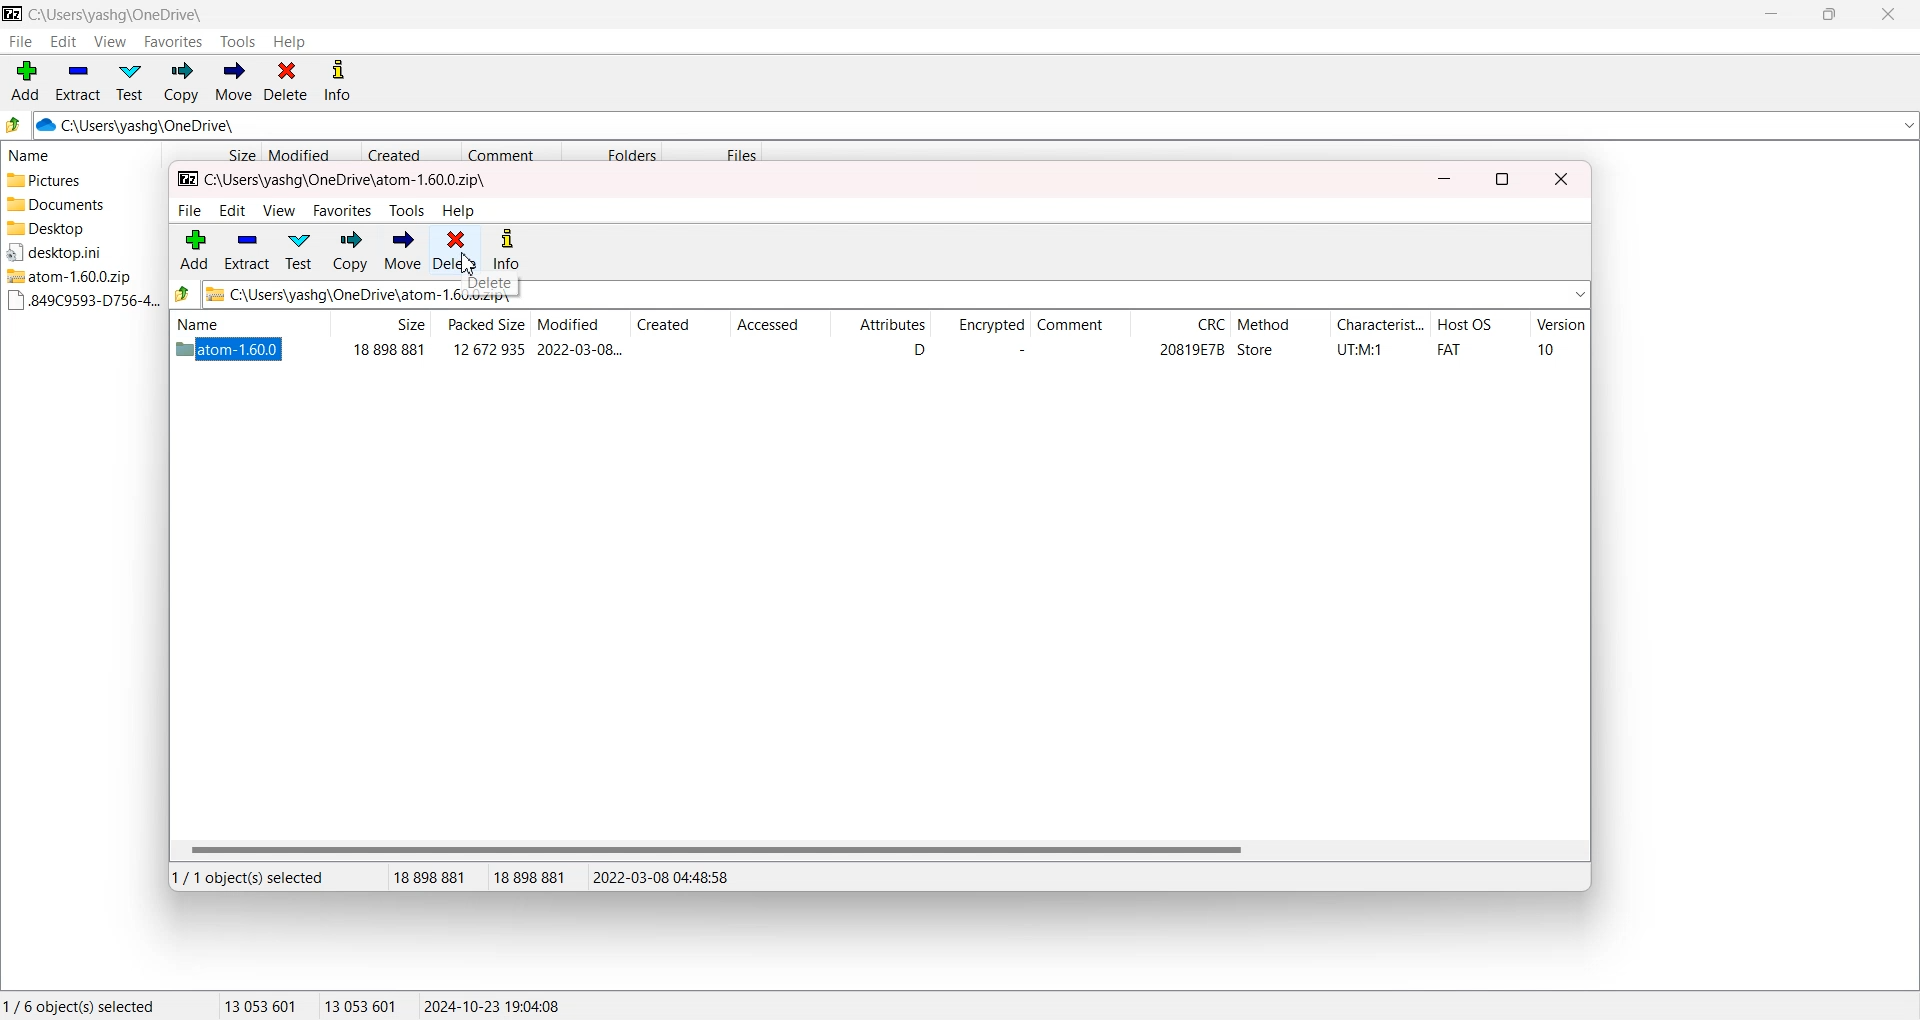 This screenshot has height=1020, width=1920. Describe the element at coordinates (248, 877) in the screenshot. I see `1/1 Object(s) selected` at that location.